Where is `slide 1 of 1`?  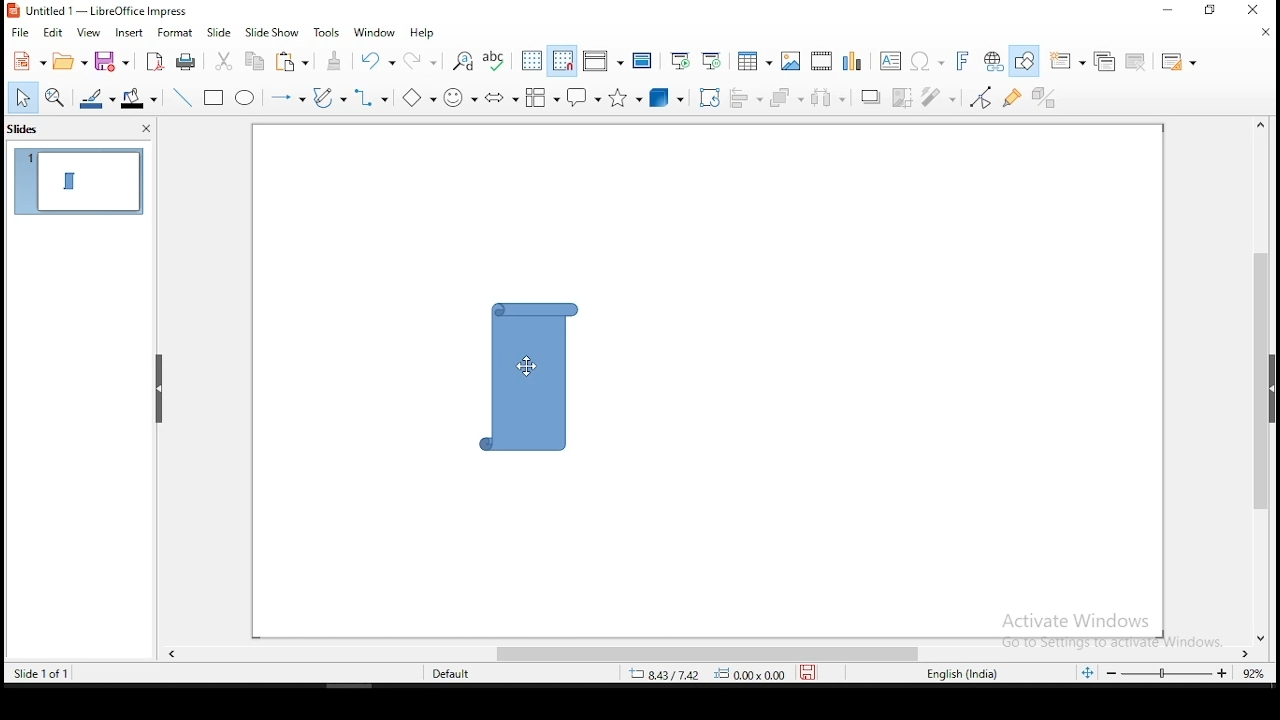
slide 1 of 1 is located at coordinates (40, 672).